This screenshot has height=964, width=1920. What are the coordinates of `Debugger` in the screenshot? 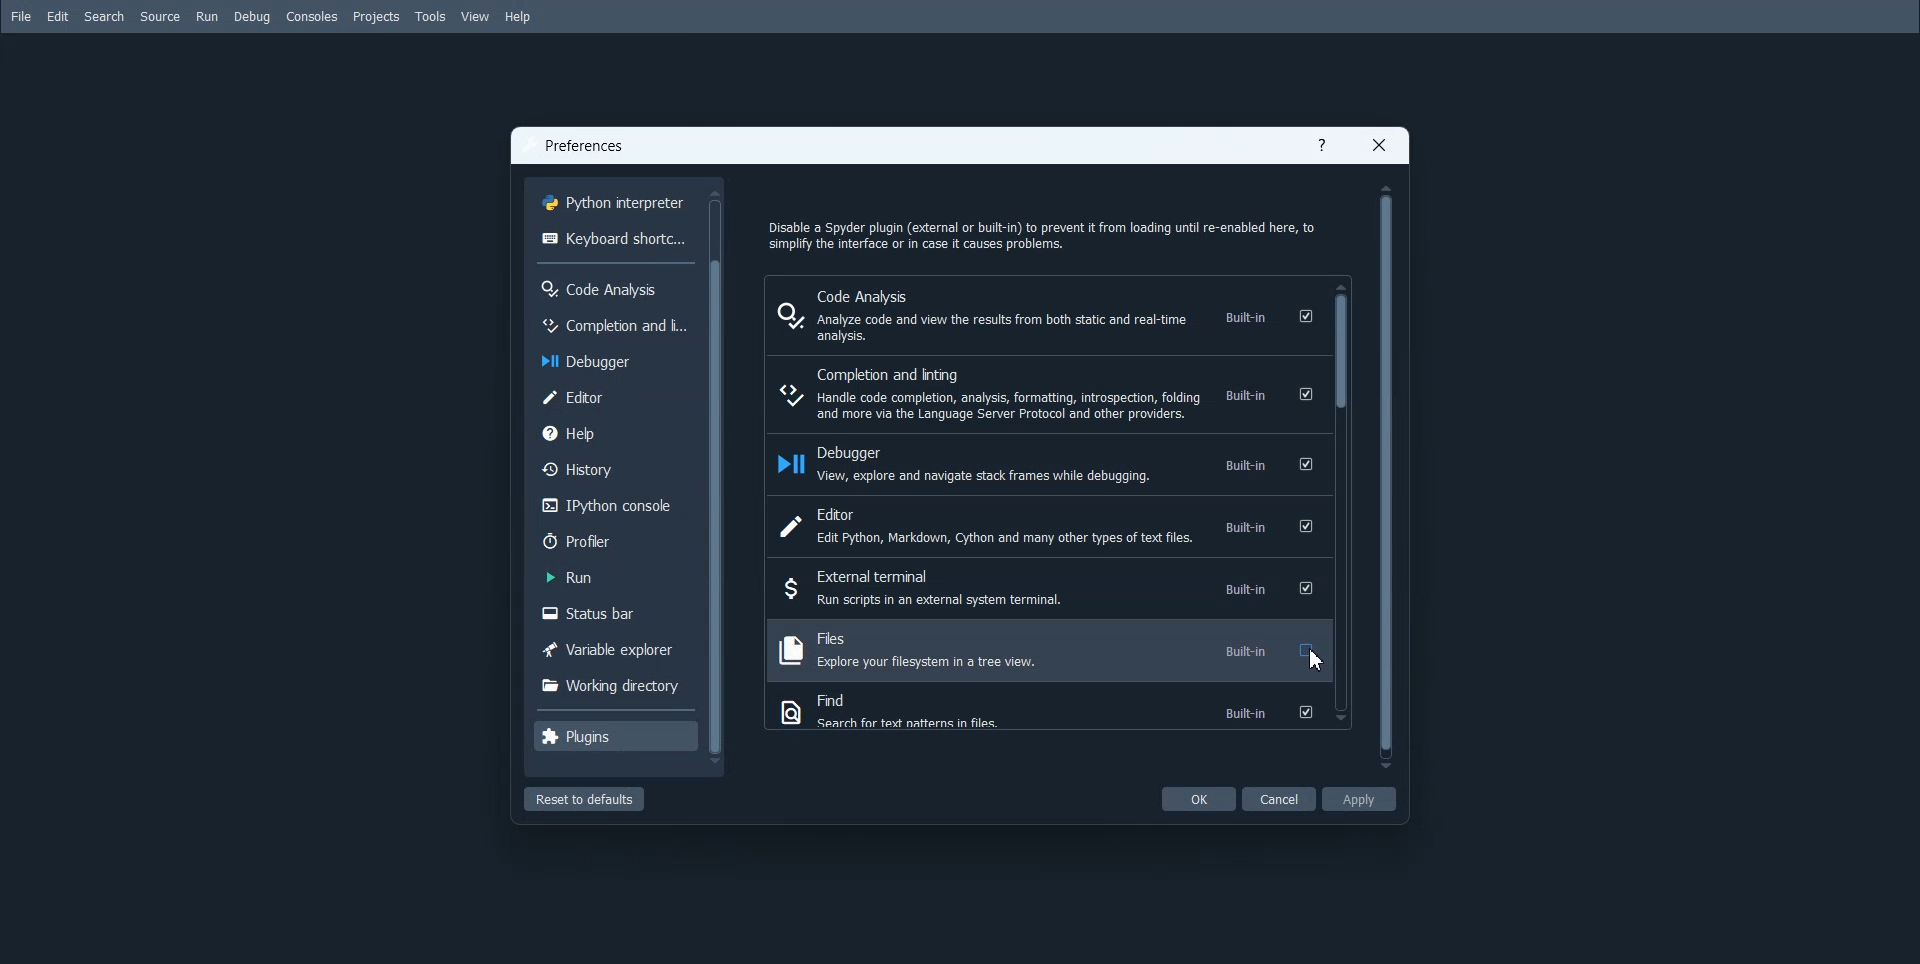 It's located at (1045, 464).